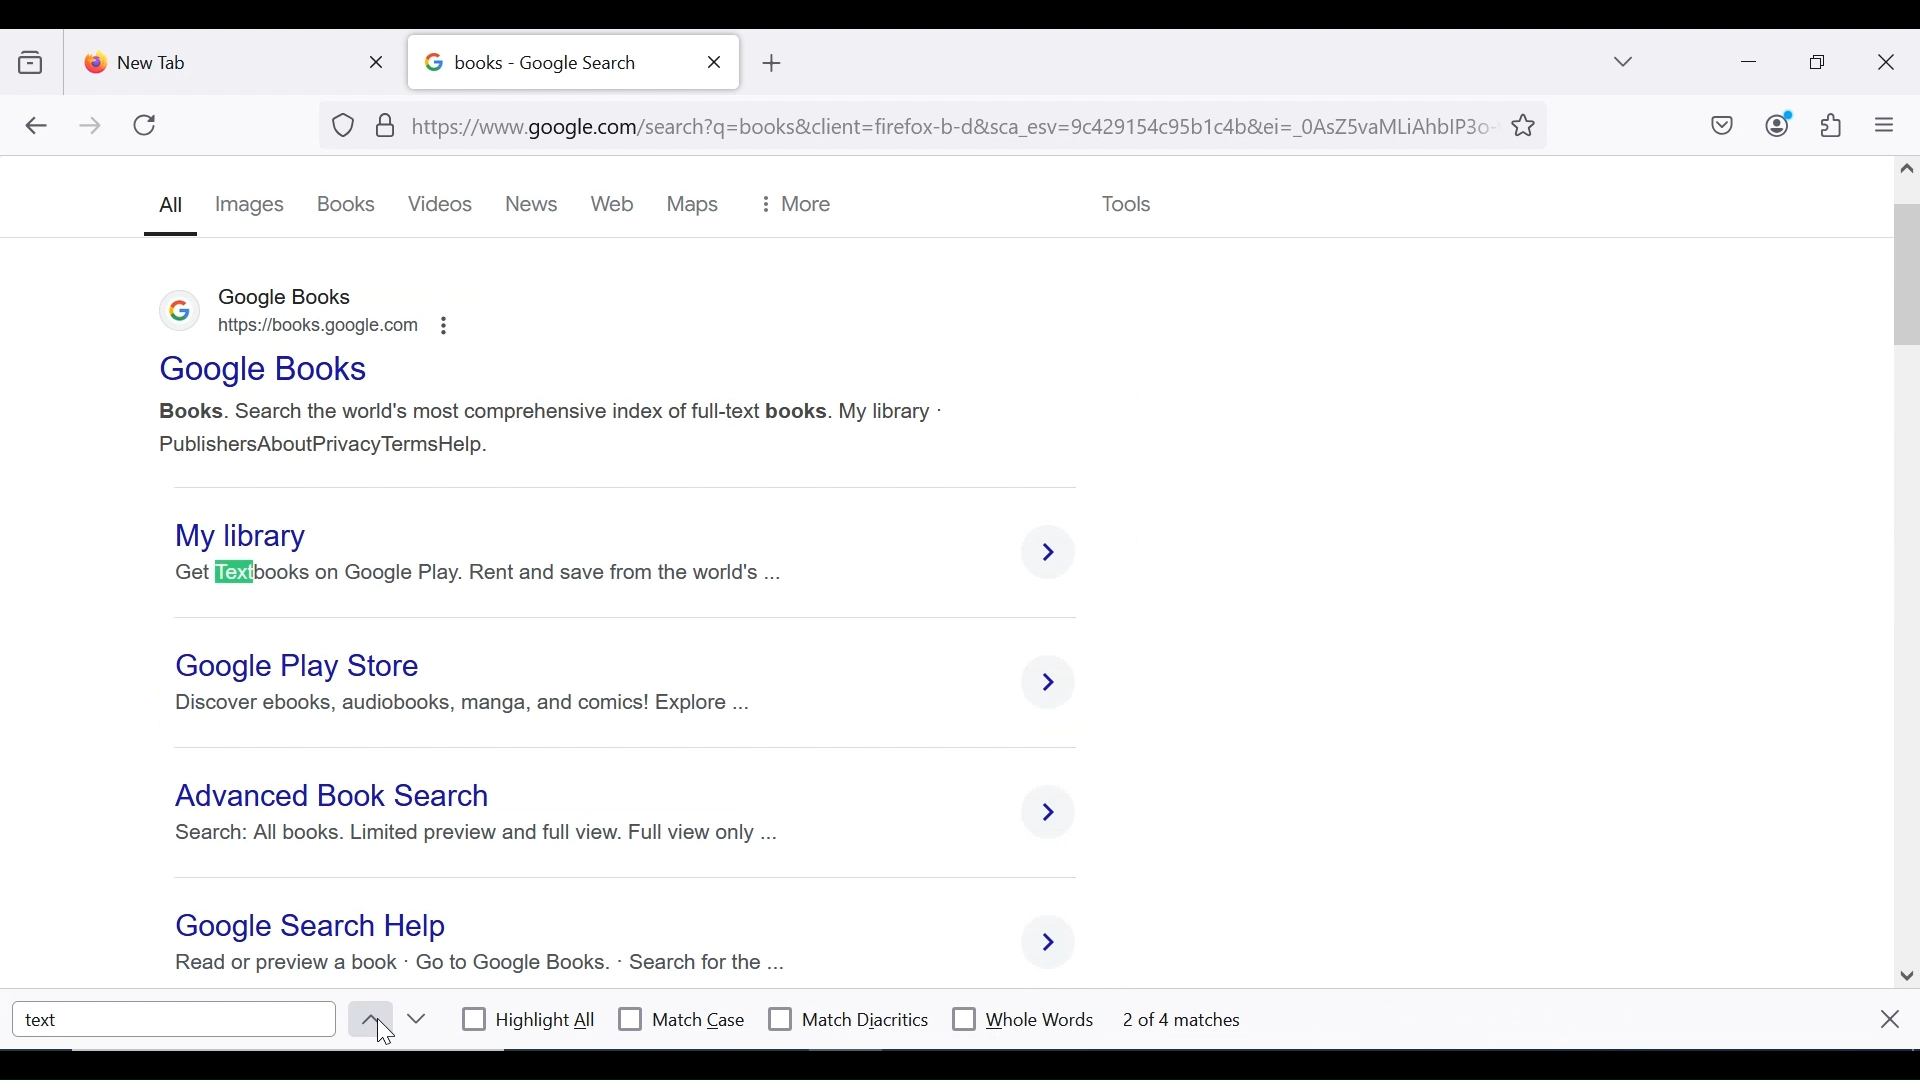 The width and height of the screenshot is (1920, 1080). I want to click on get the textbooks on Google Play. Rent and save from the world's finest, so click(491, 572).